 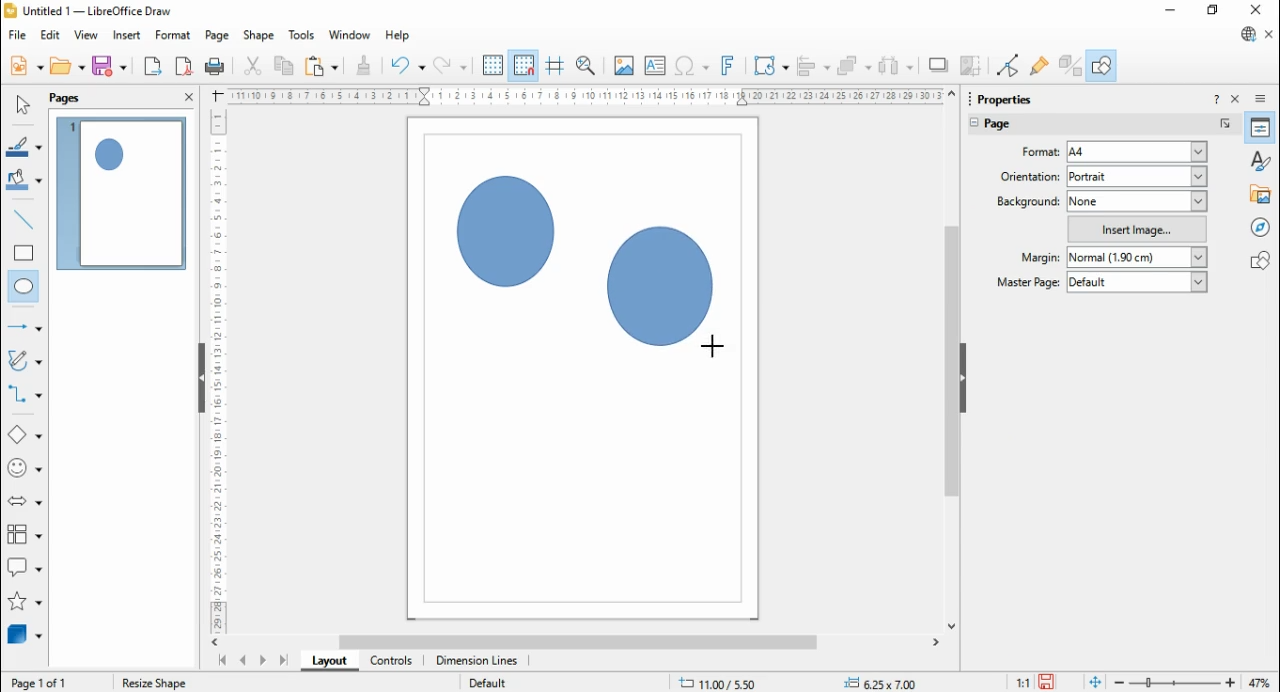 I want to click on open, so click(x=67, y=66).